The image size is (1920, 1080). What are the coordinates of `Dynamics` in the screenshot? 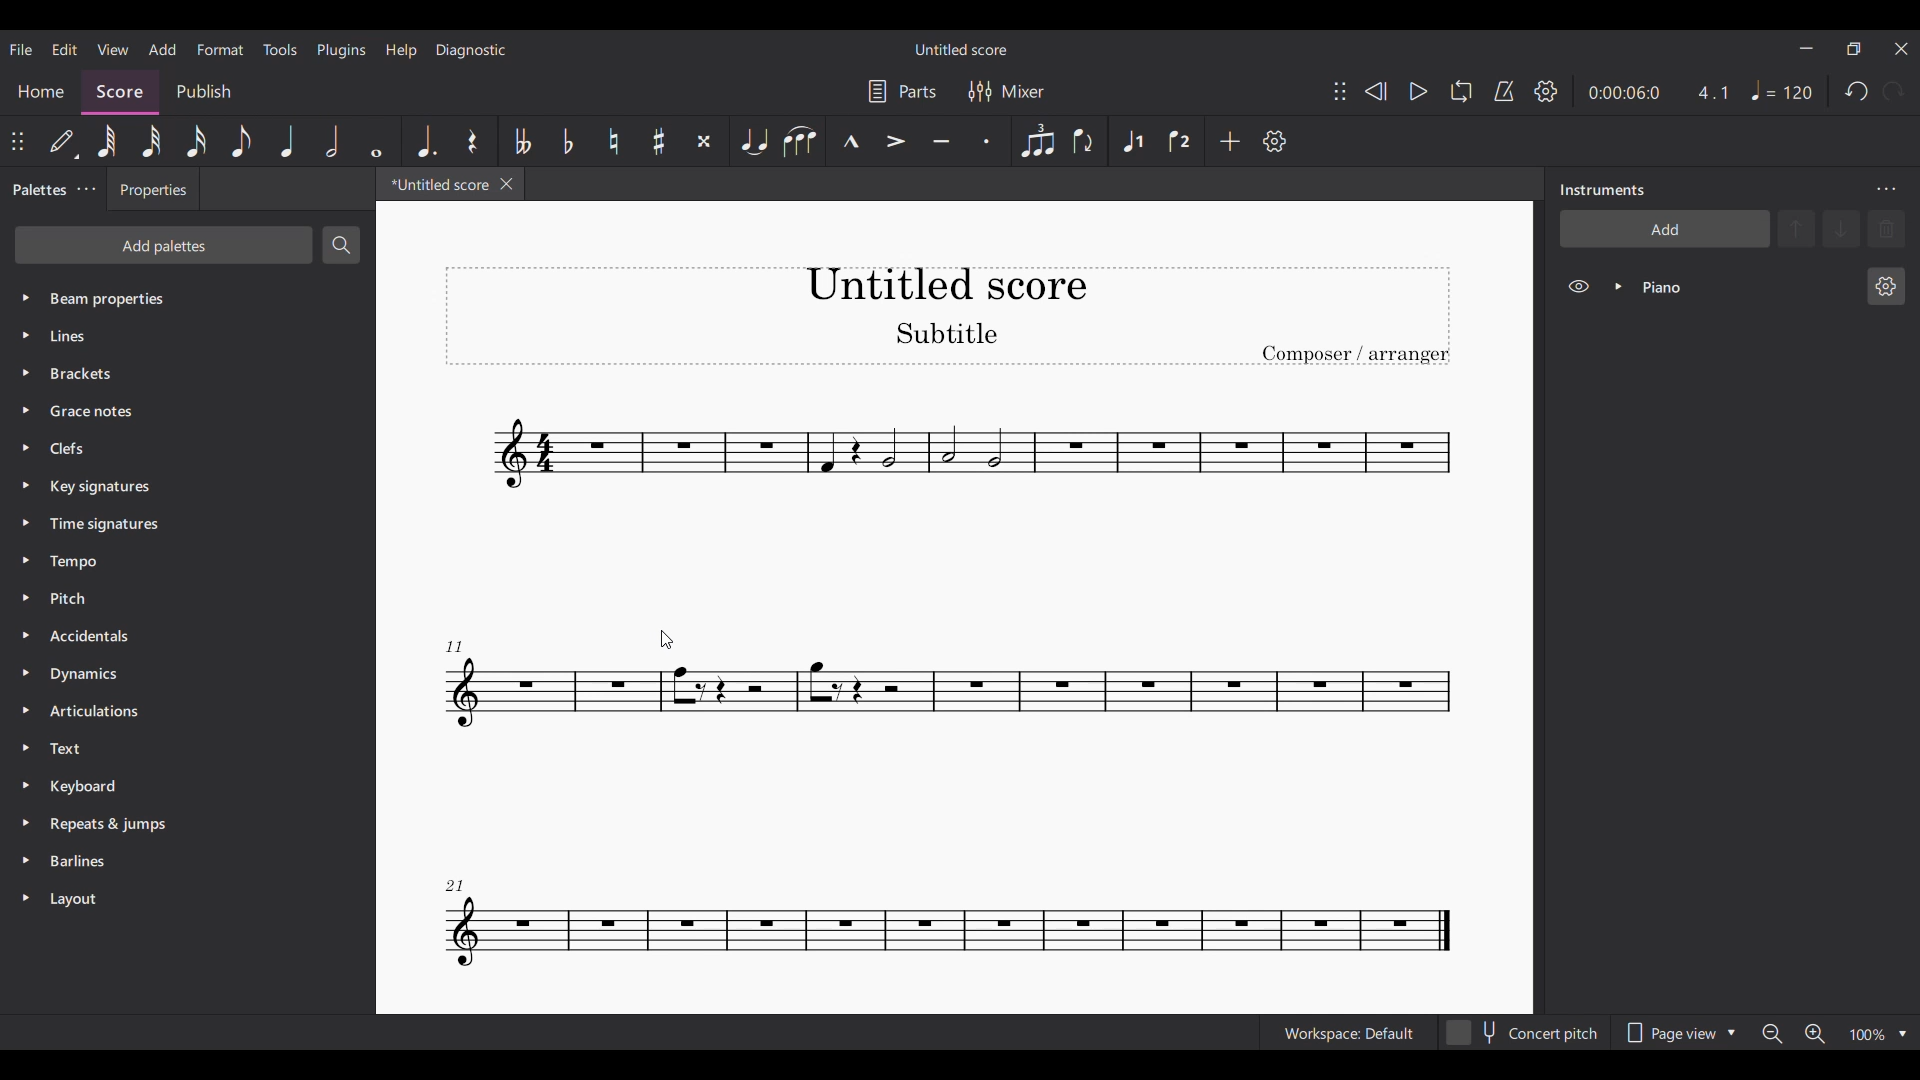 It's located at (168, 676).